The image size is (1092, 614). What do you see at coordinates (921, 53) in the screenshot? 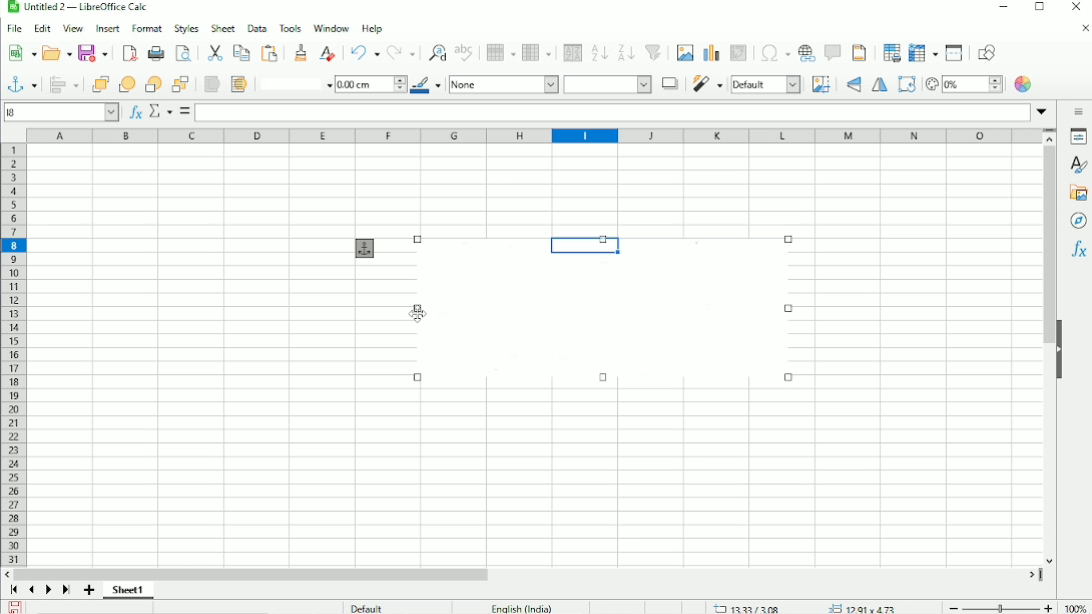
I see `Freeze rows and columns` at bounding box center [921, 53].